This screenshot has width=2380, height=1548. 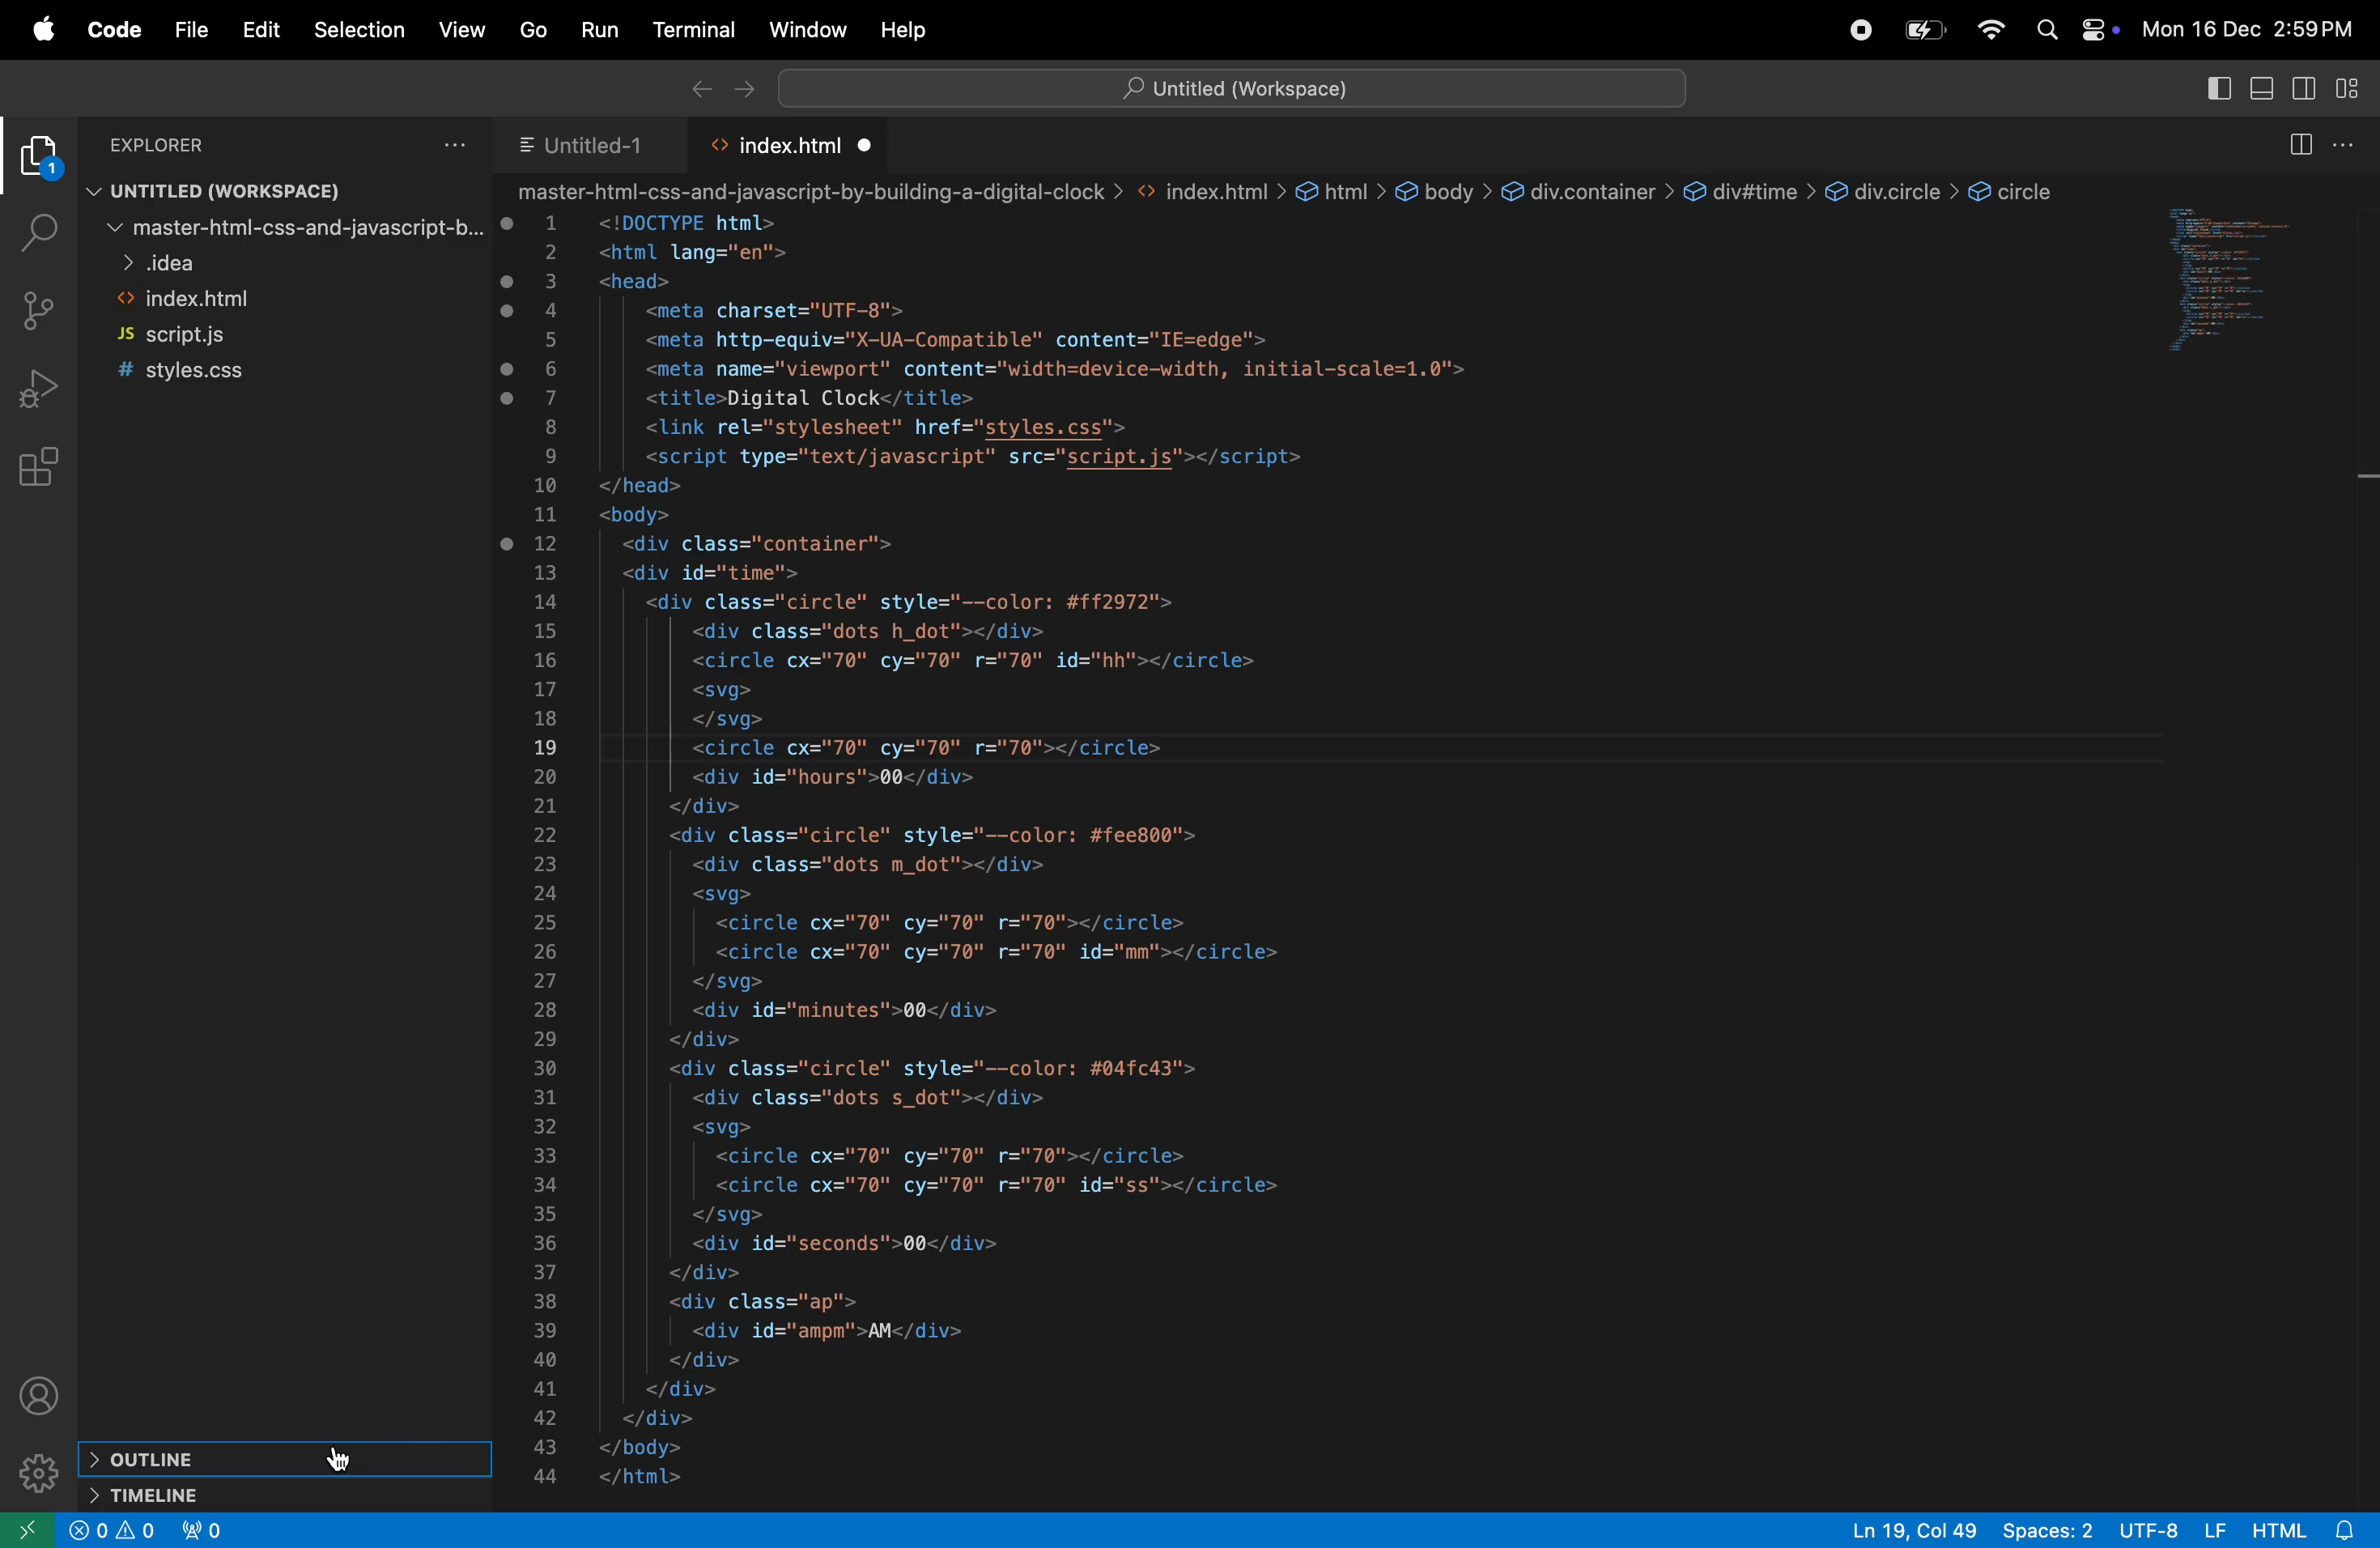 I want to click on spaces 2, so click(x=2049, y=1531).